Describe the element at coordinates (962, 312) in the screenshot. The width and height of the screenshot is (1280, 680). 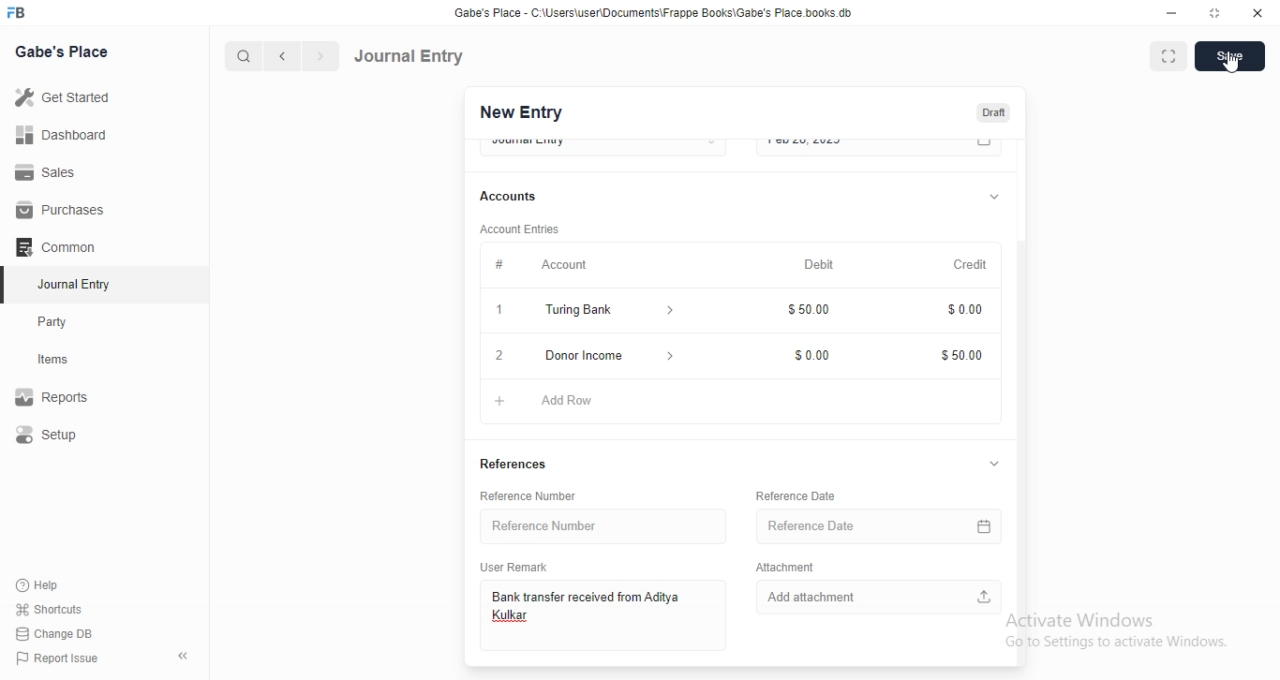
I see `$000` at that location.